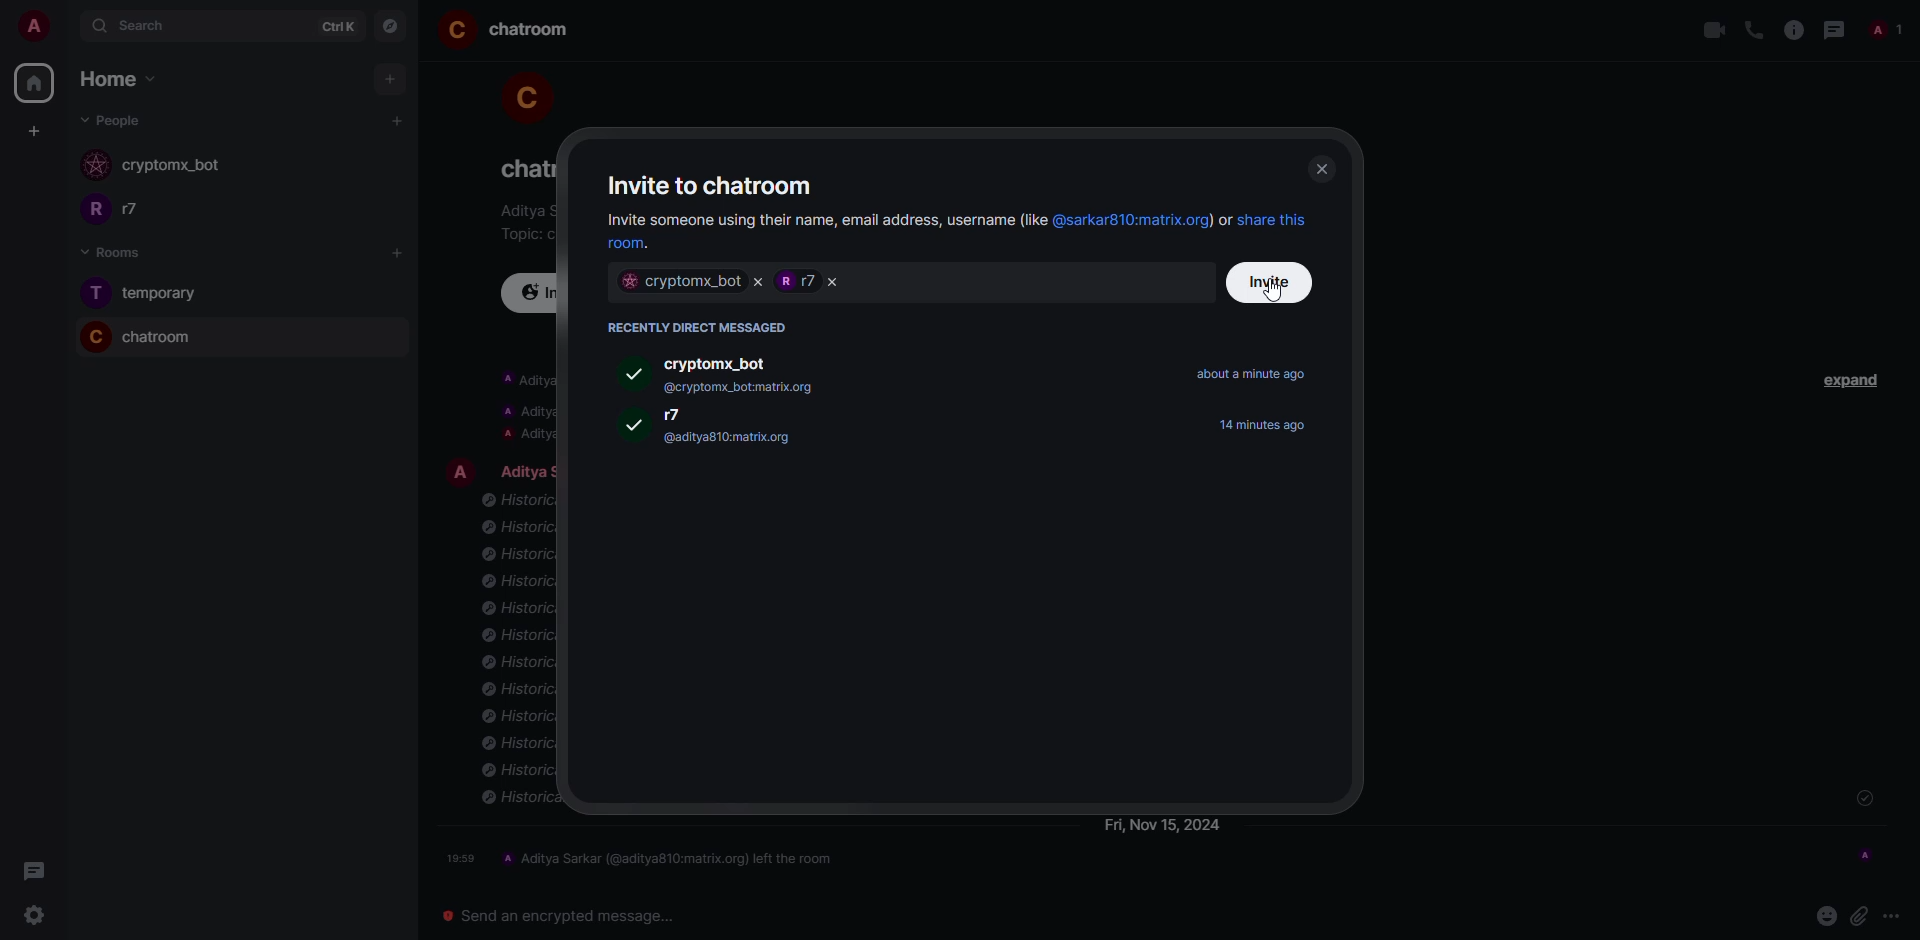 The height and width of the screenshot is (940, 1920). I want to click on sent, so click(1863, 799).